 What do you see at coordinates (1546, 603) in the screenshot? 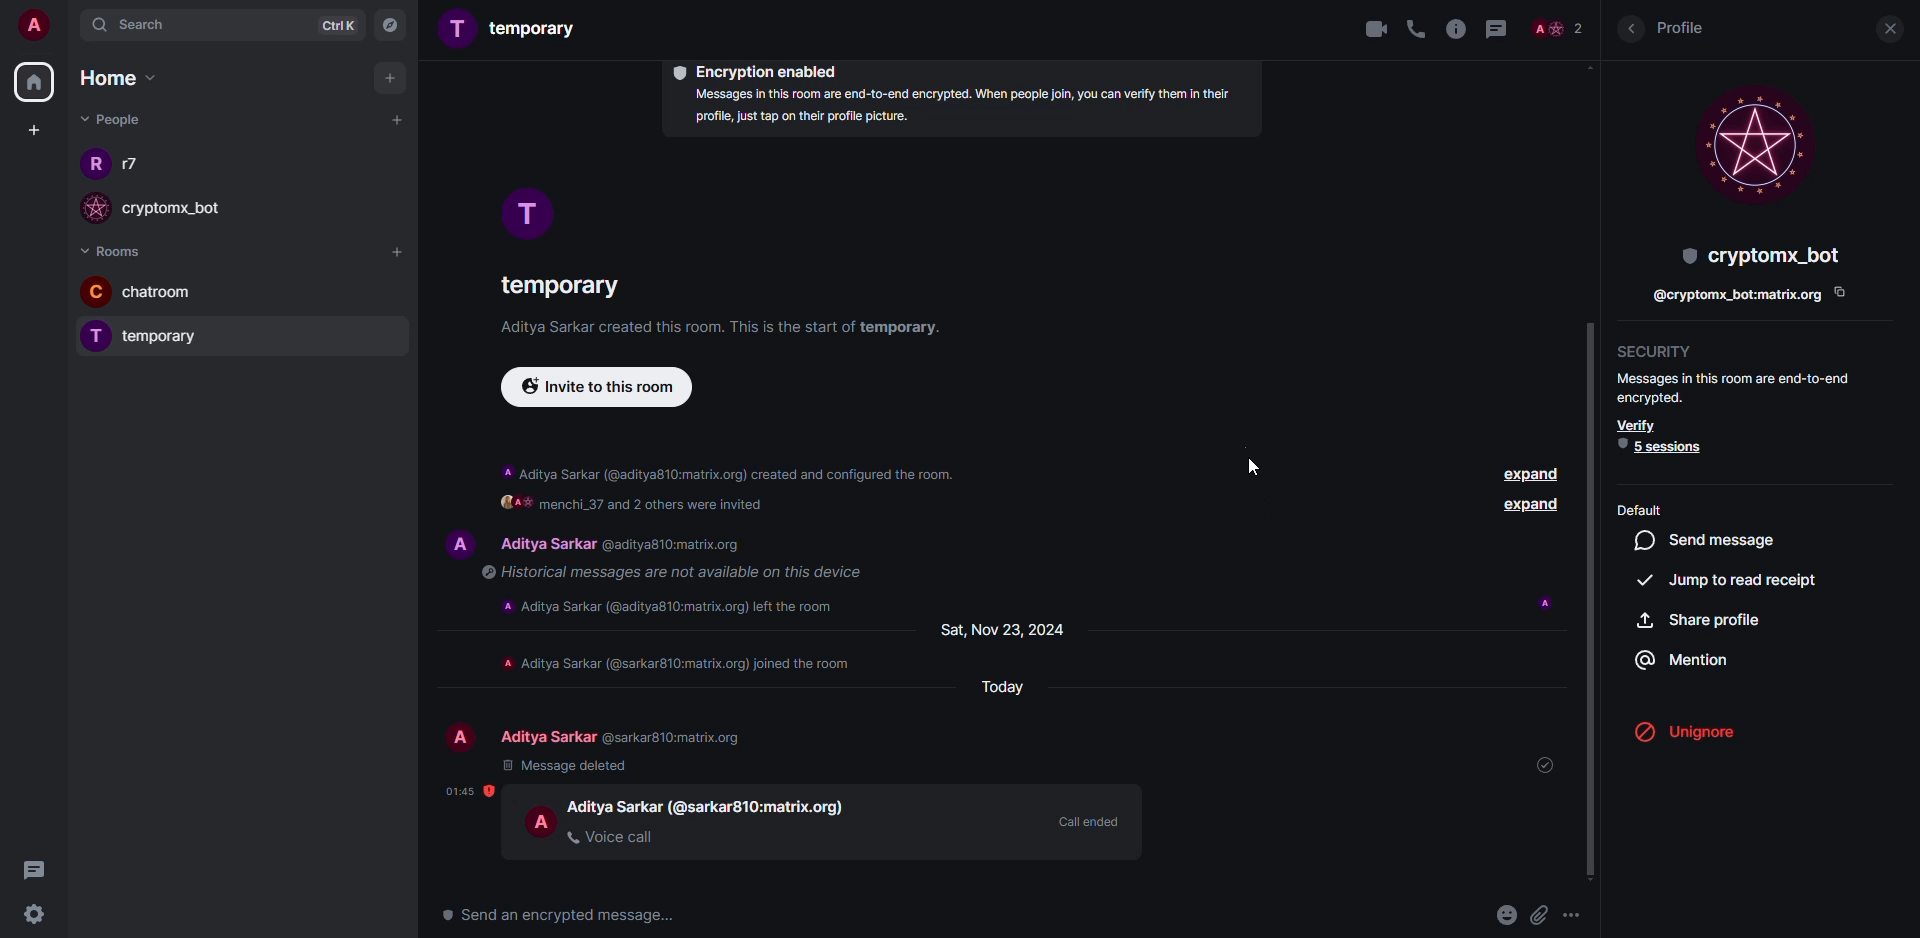
I see `seen` at bounding box center [1546, 603].